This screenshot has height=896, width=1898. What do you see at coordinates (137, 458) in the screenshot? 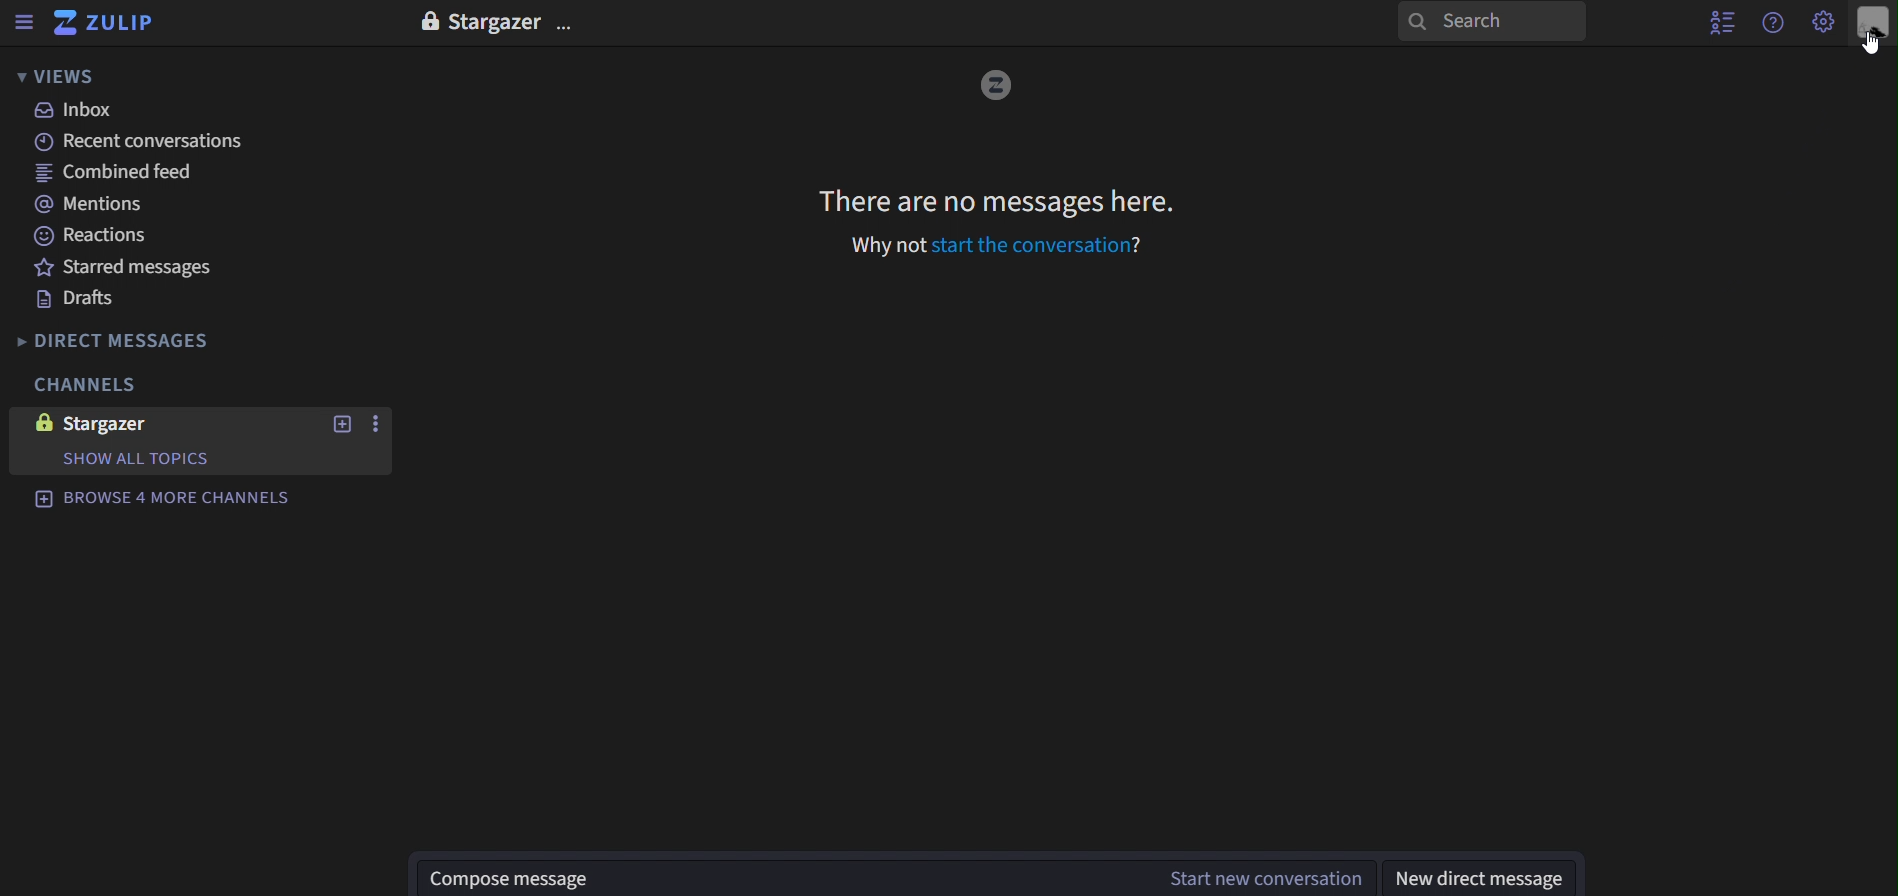
I see `show all topics` at bounding box center [137, 458].